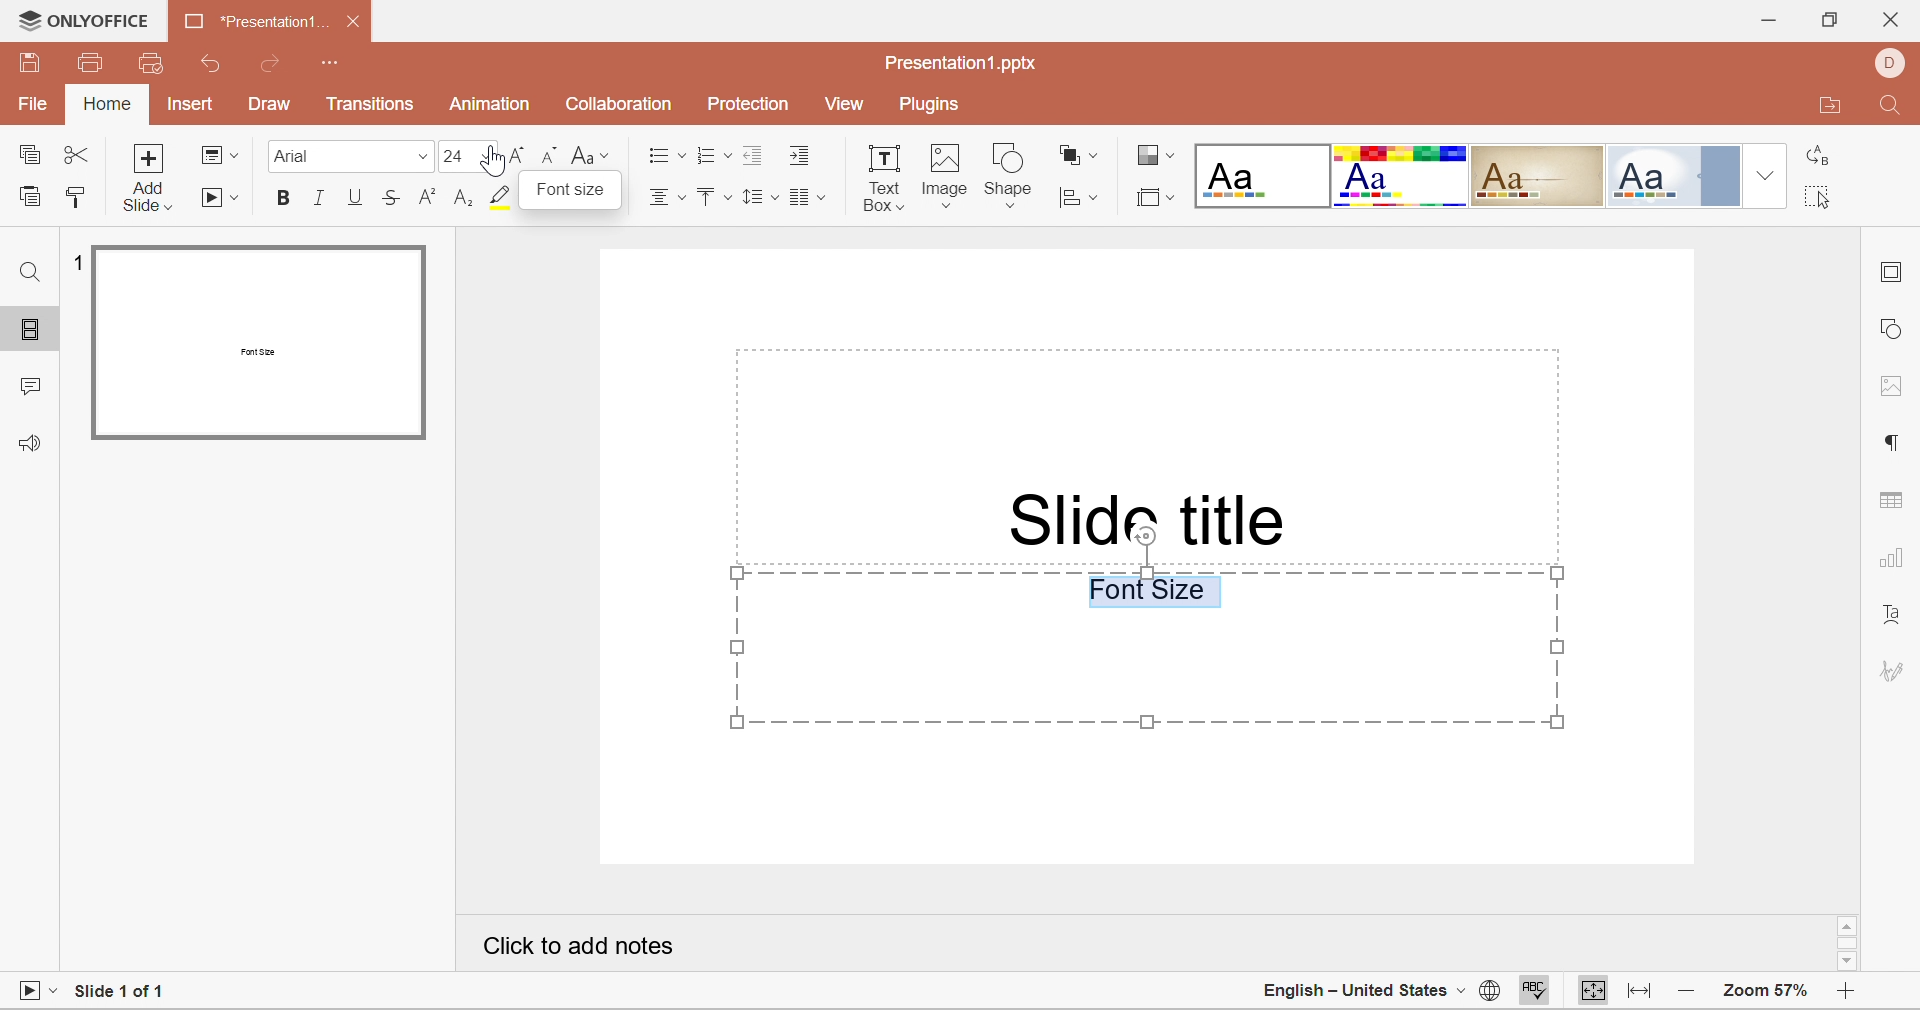  I want to click on Drop Down, so click(1766, 172).